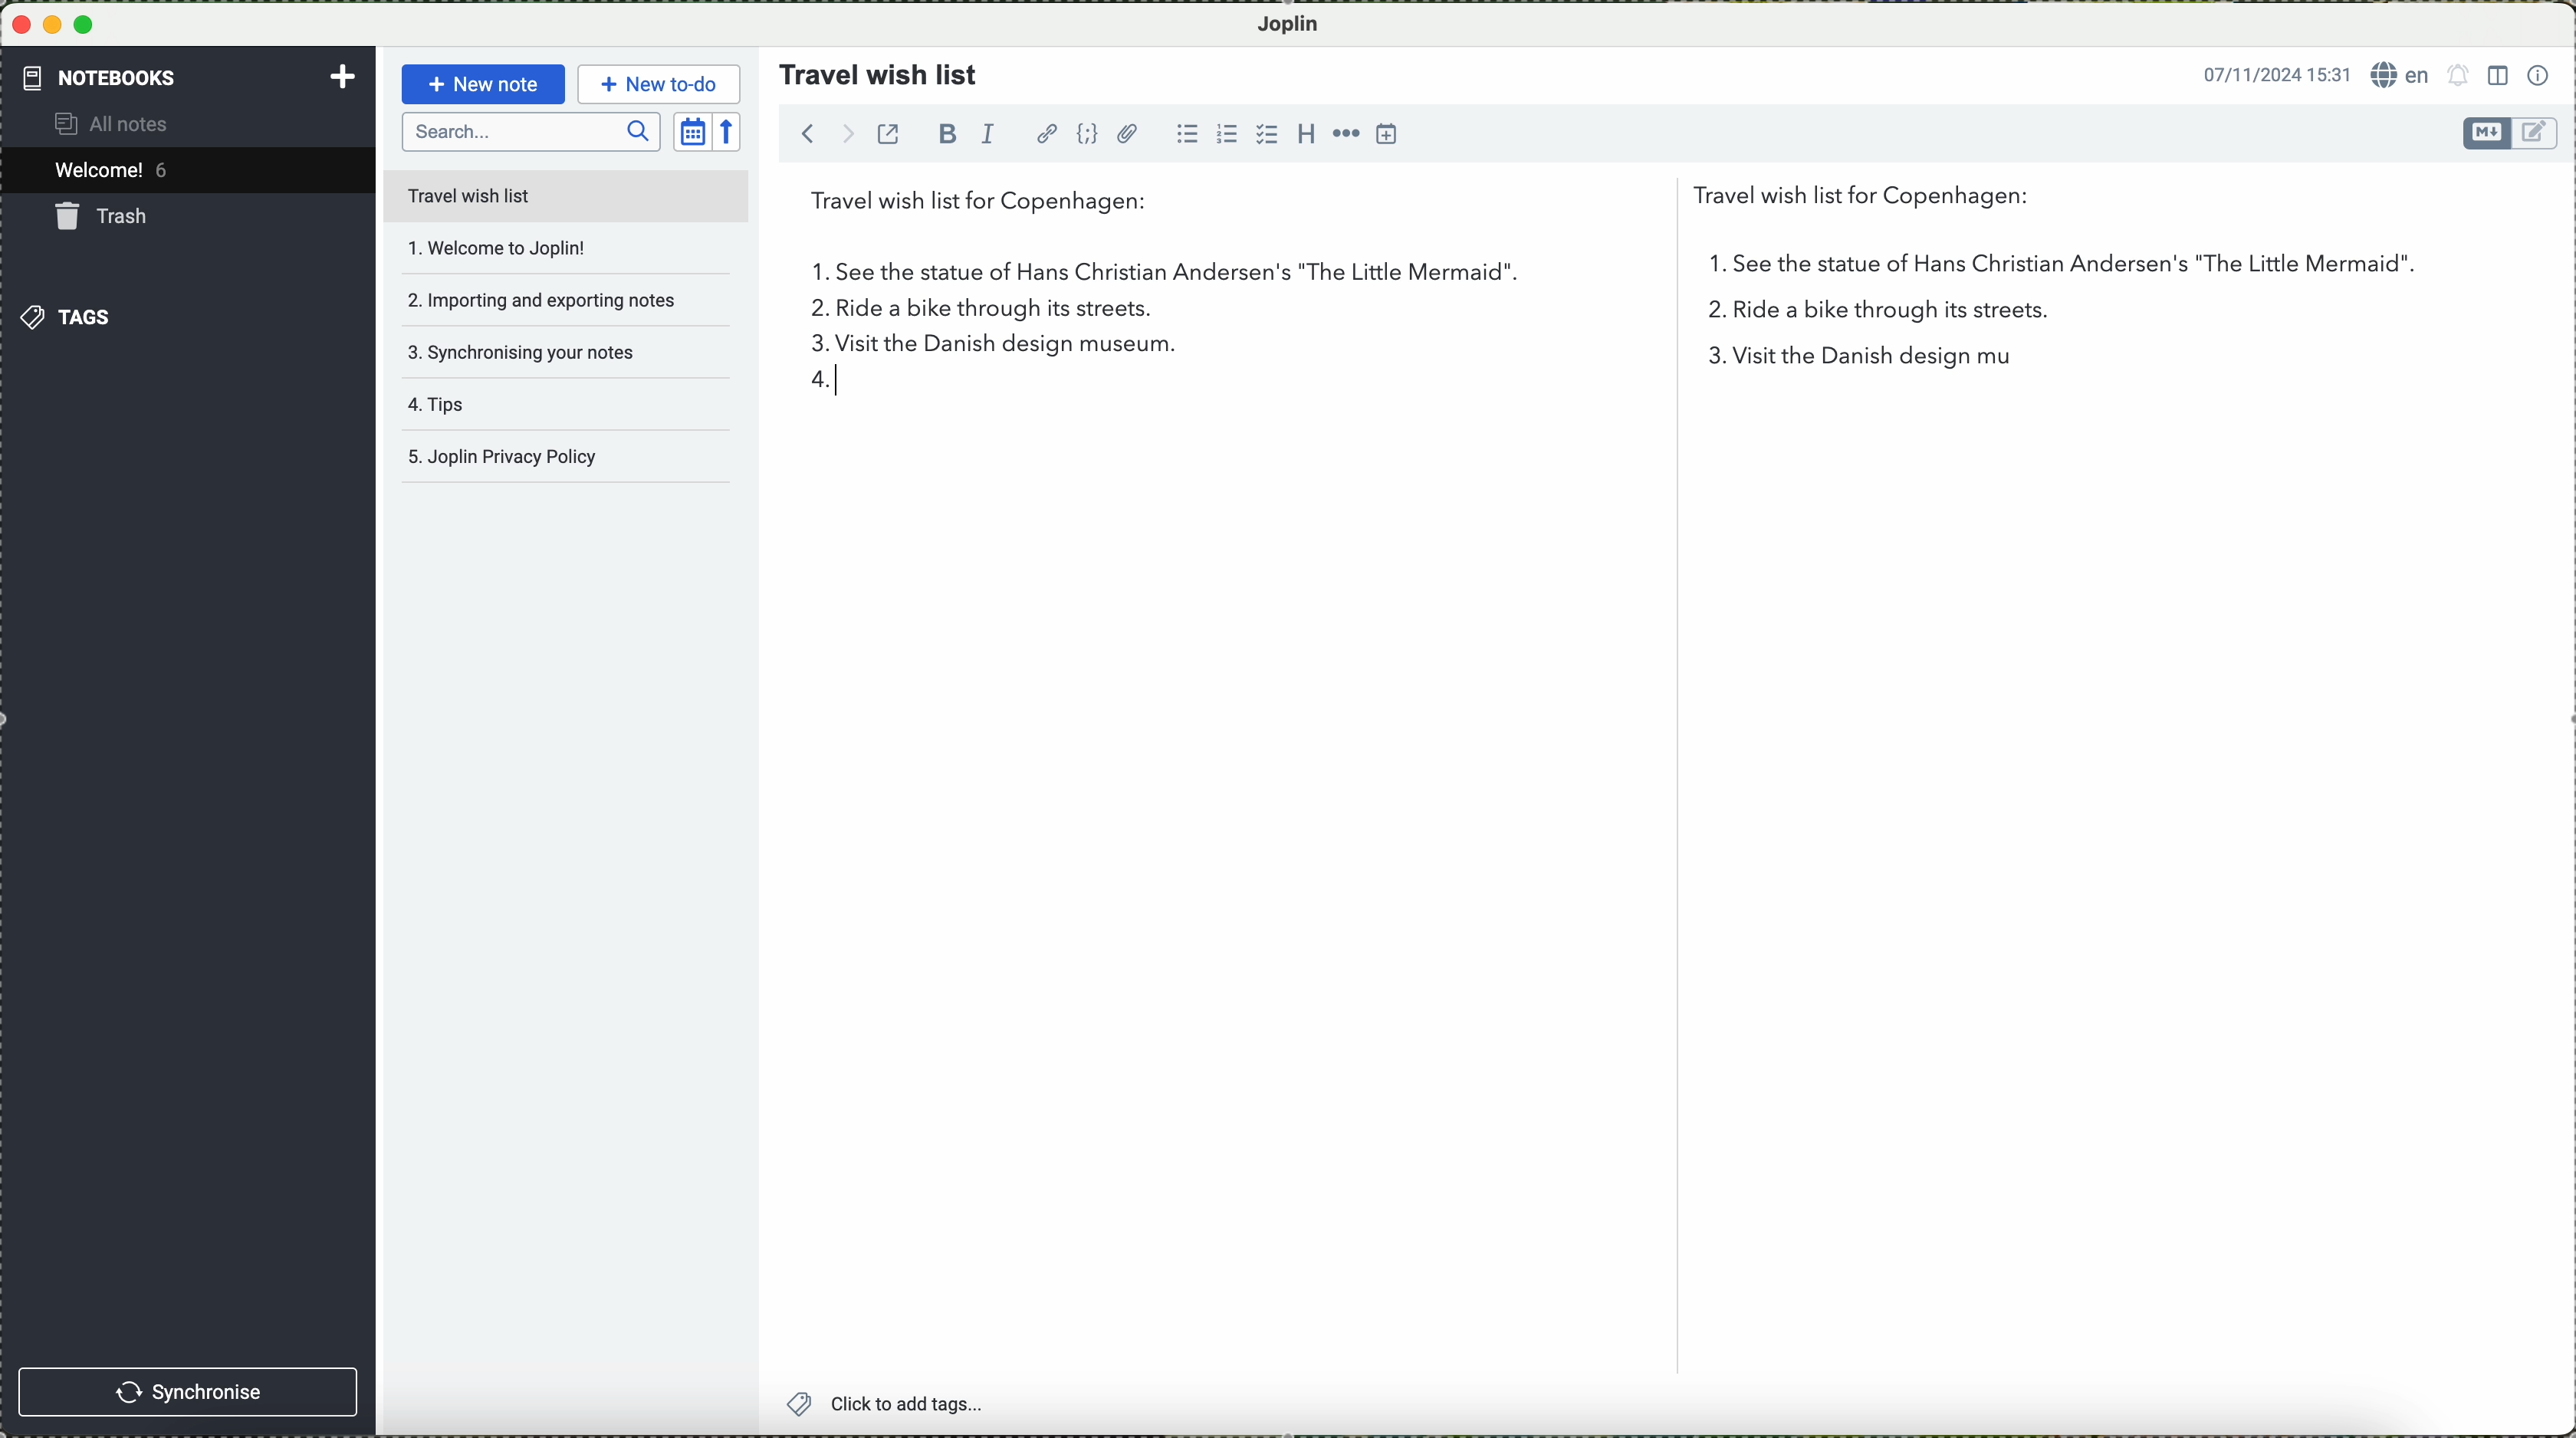 The width and height of the screenshot is (2576, 1438). Describe the element at coordinates (2497, 76) in the screenshot. I see `toggle editor layout` at that location.